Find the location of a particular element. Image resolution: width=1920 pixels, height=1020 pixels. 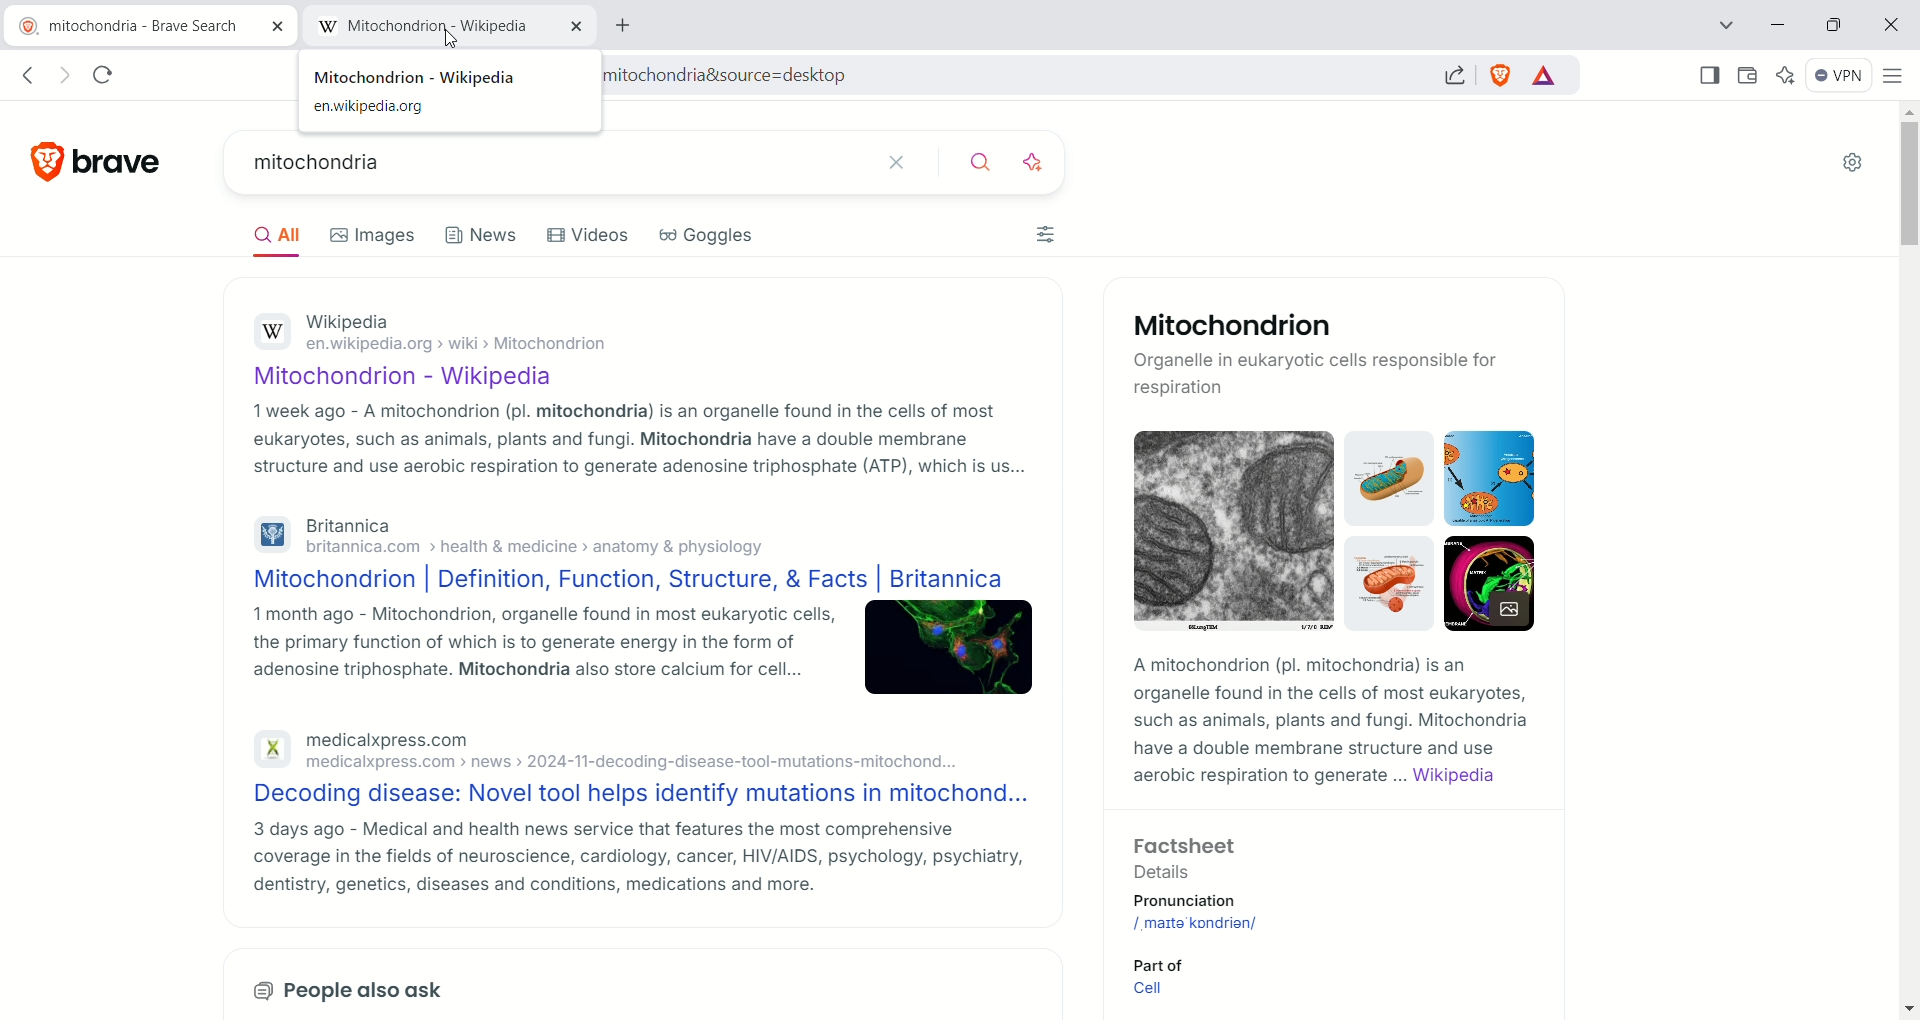

vertical scroll bar is located at coordinates (1904, 562).